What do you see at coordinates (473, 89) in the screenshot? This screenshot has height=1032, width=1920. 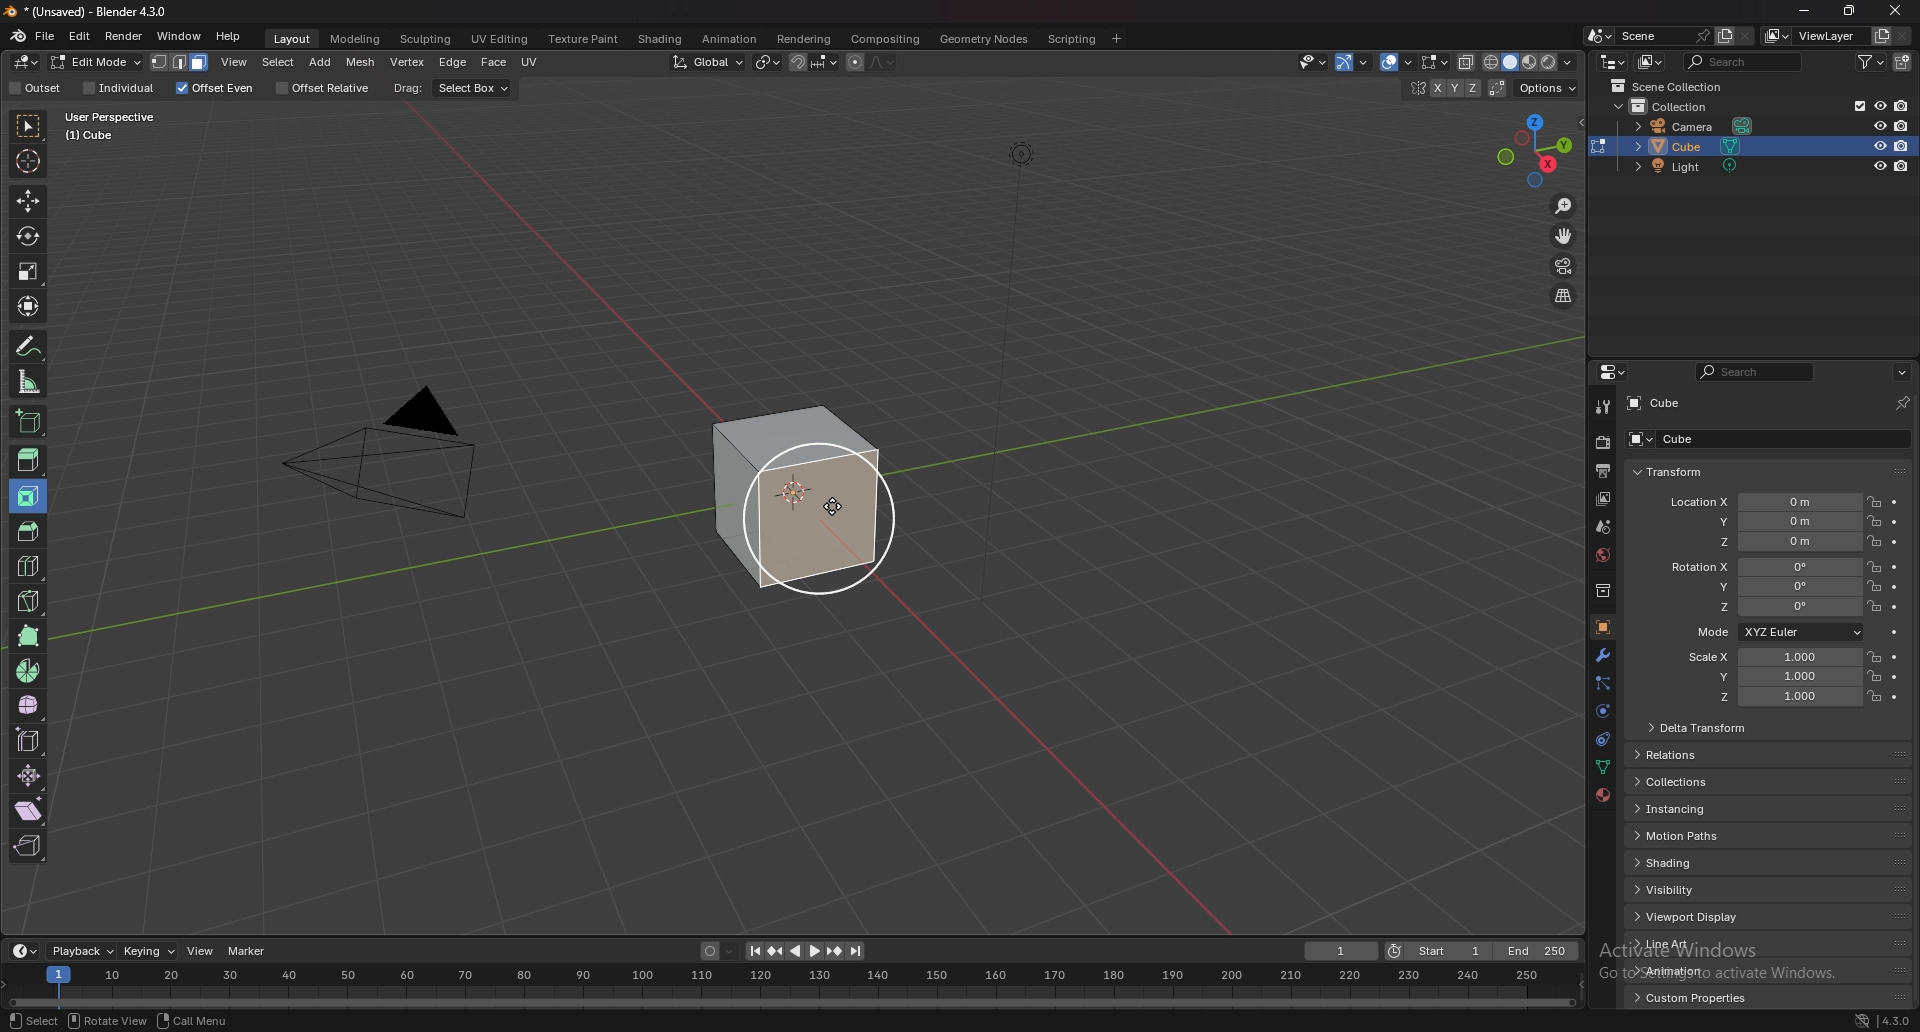 I see `select box` at bounding box center [473, 89].